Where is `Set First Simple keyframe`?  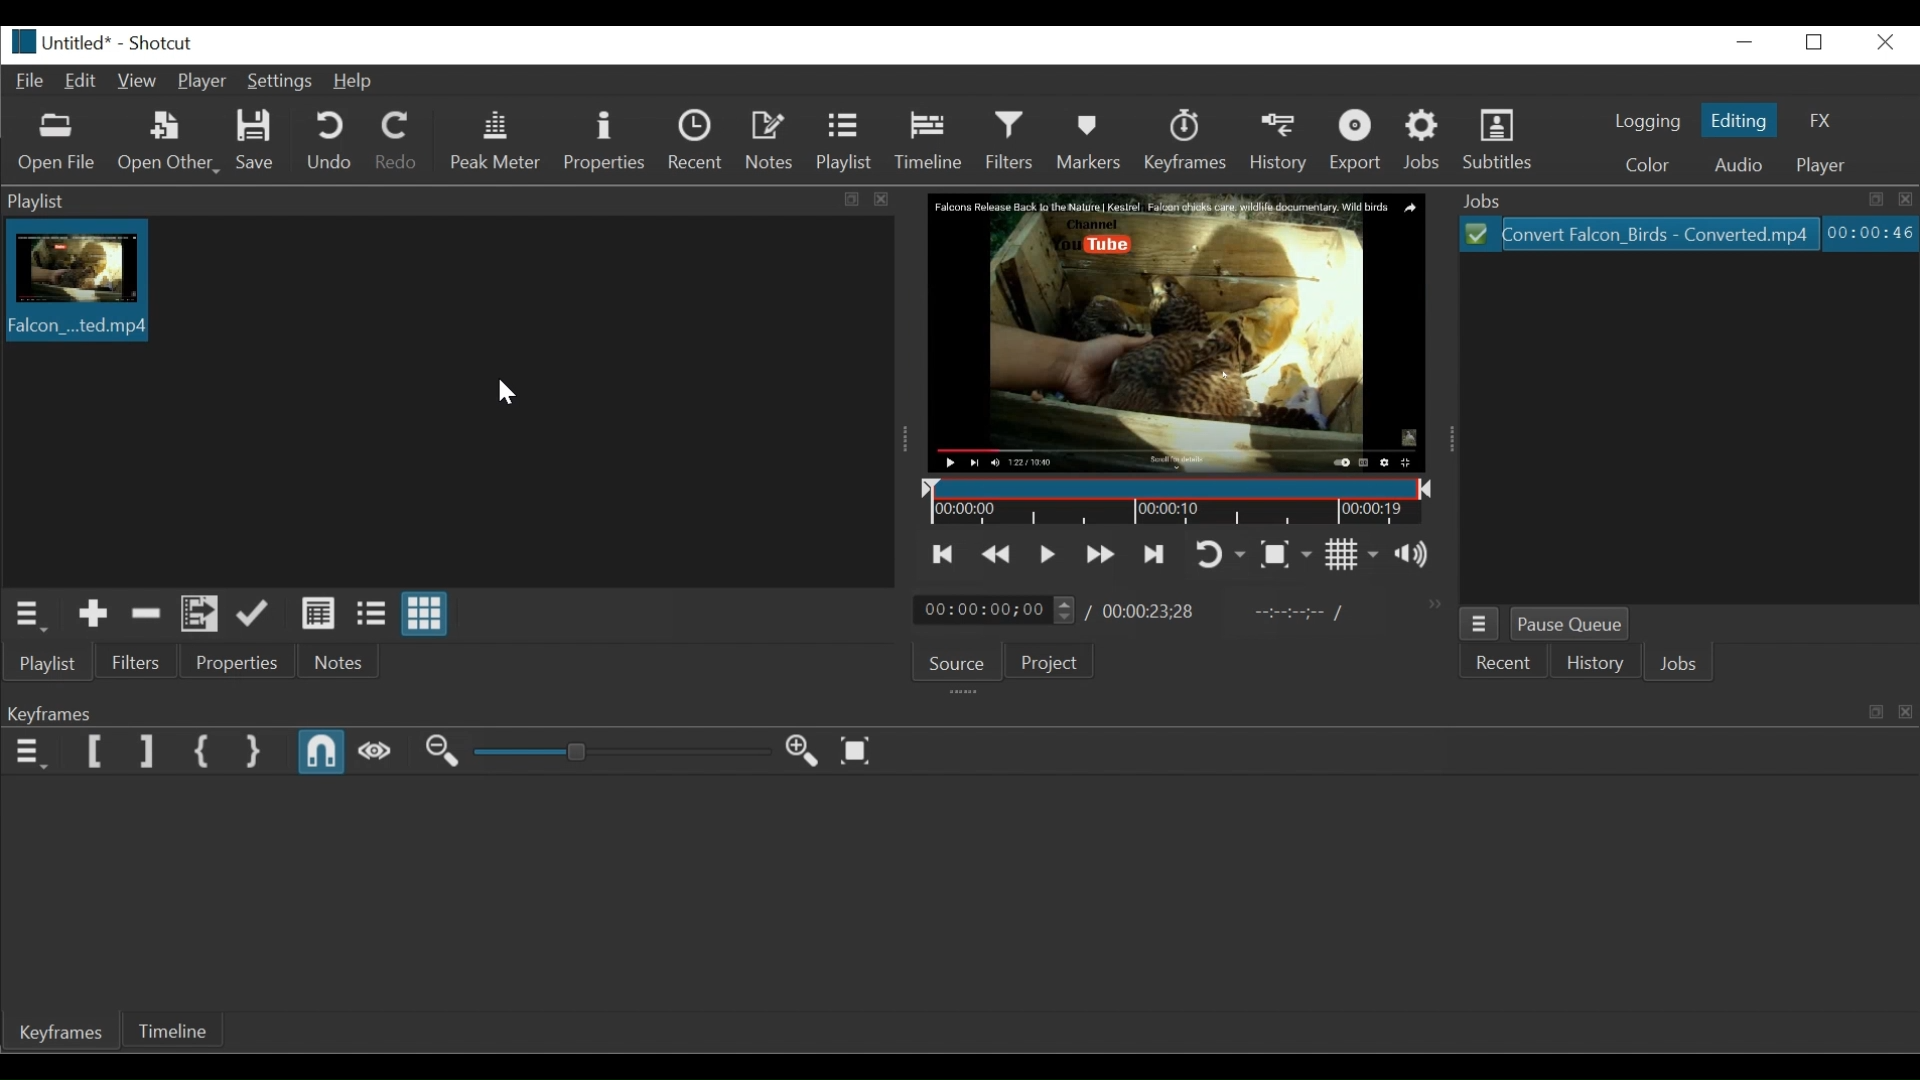 Set First Simple keyframe is located at coordinates (206, 752).